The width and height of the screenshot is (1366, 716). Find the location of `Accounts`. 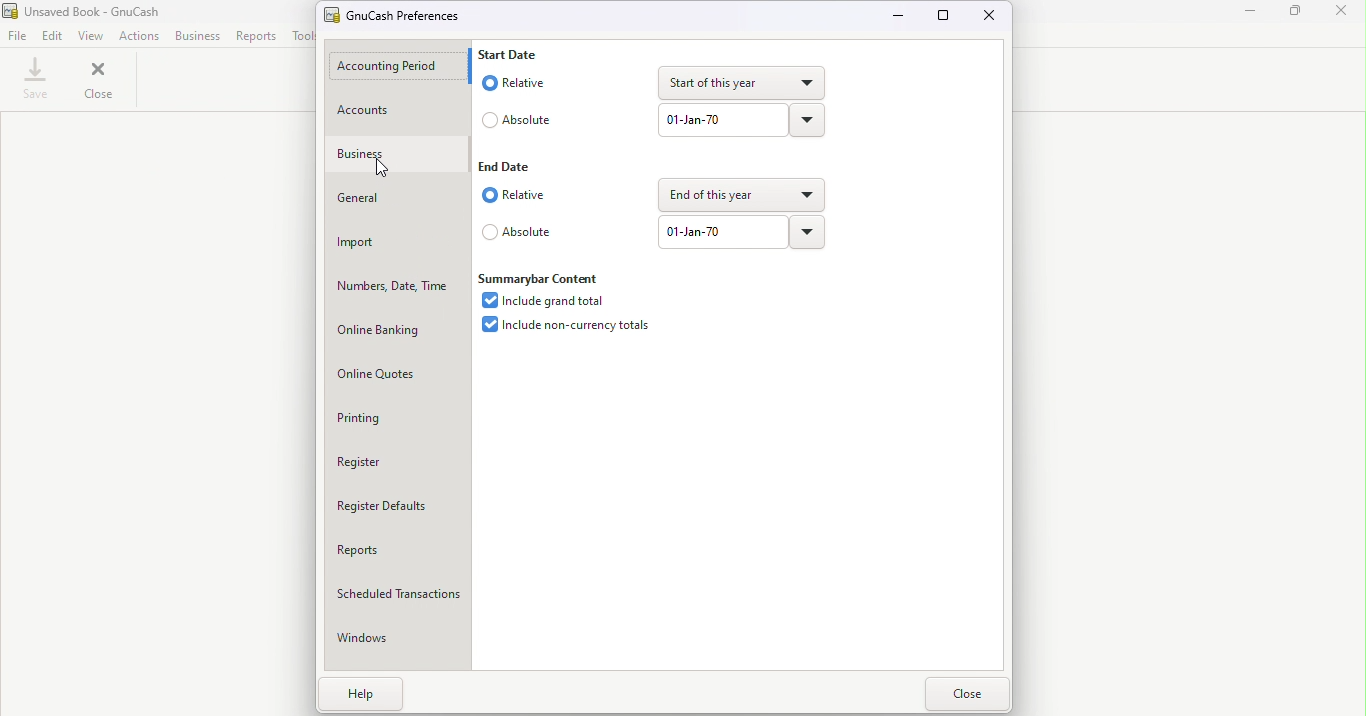

Accounts is located at coordinates (396, 109).